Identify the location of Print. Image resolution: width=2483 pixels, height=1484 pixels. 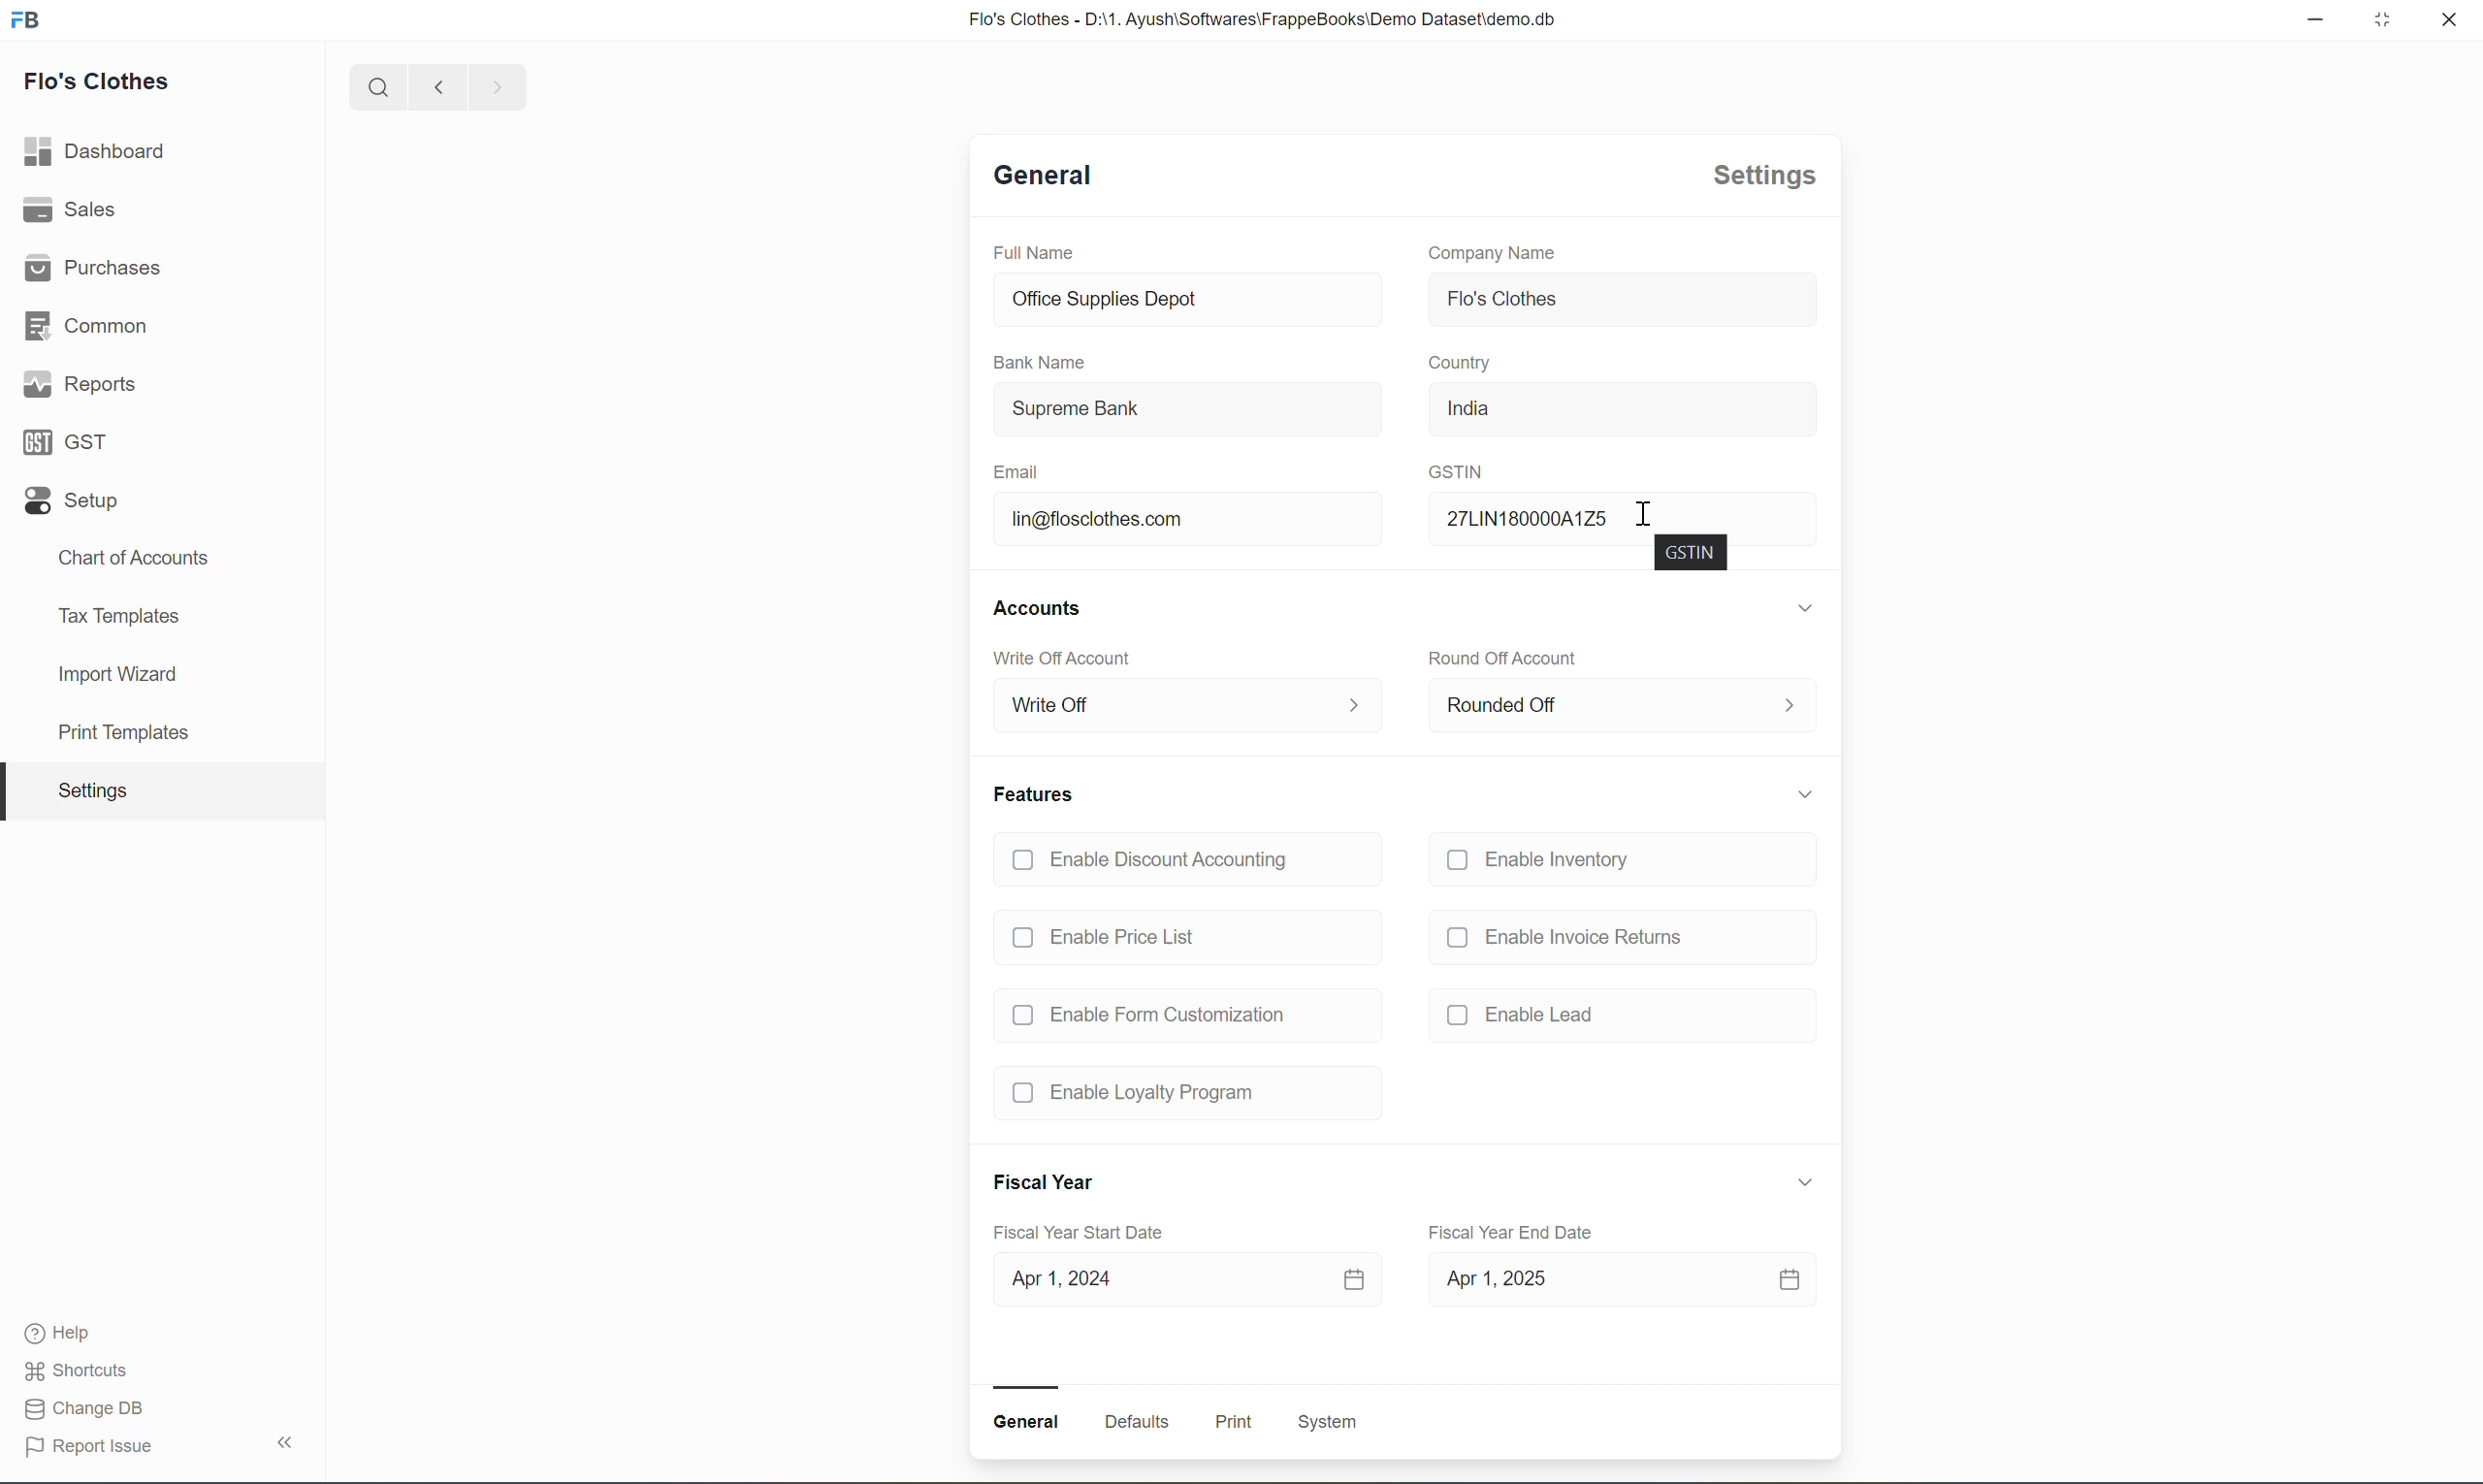
(1234, 1421).